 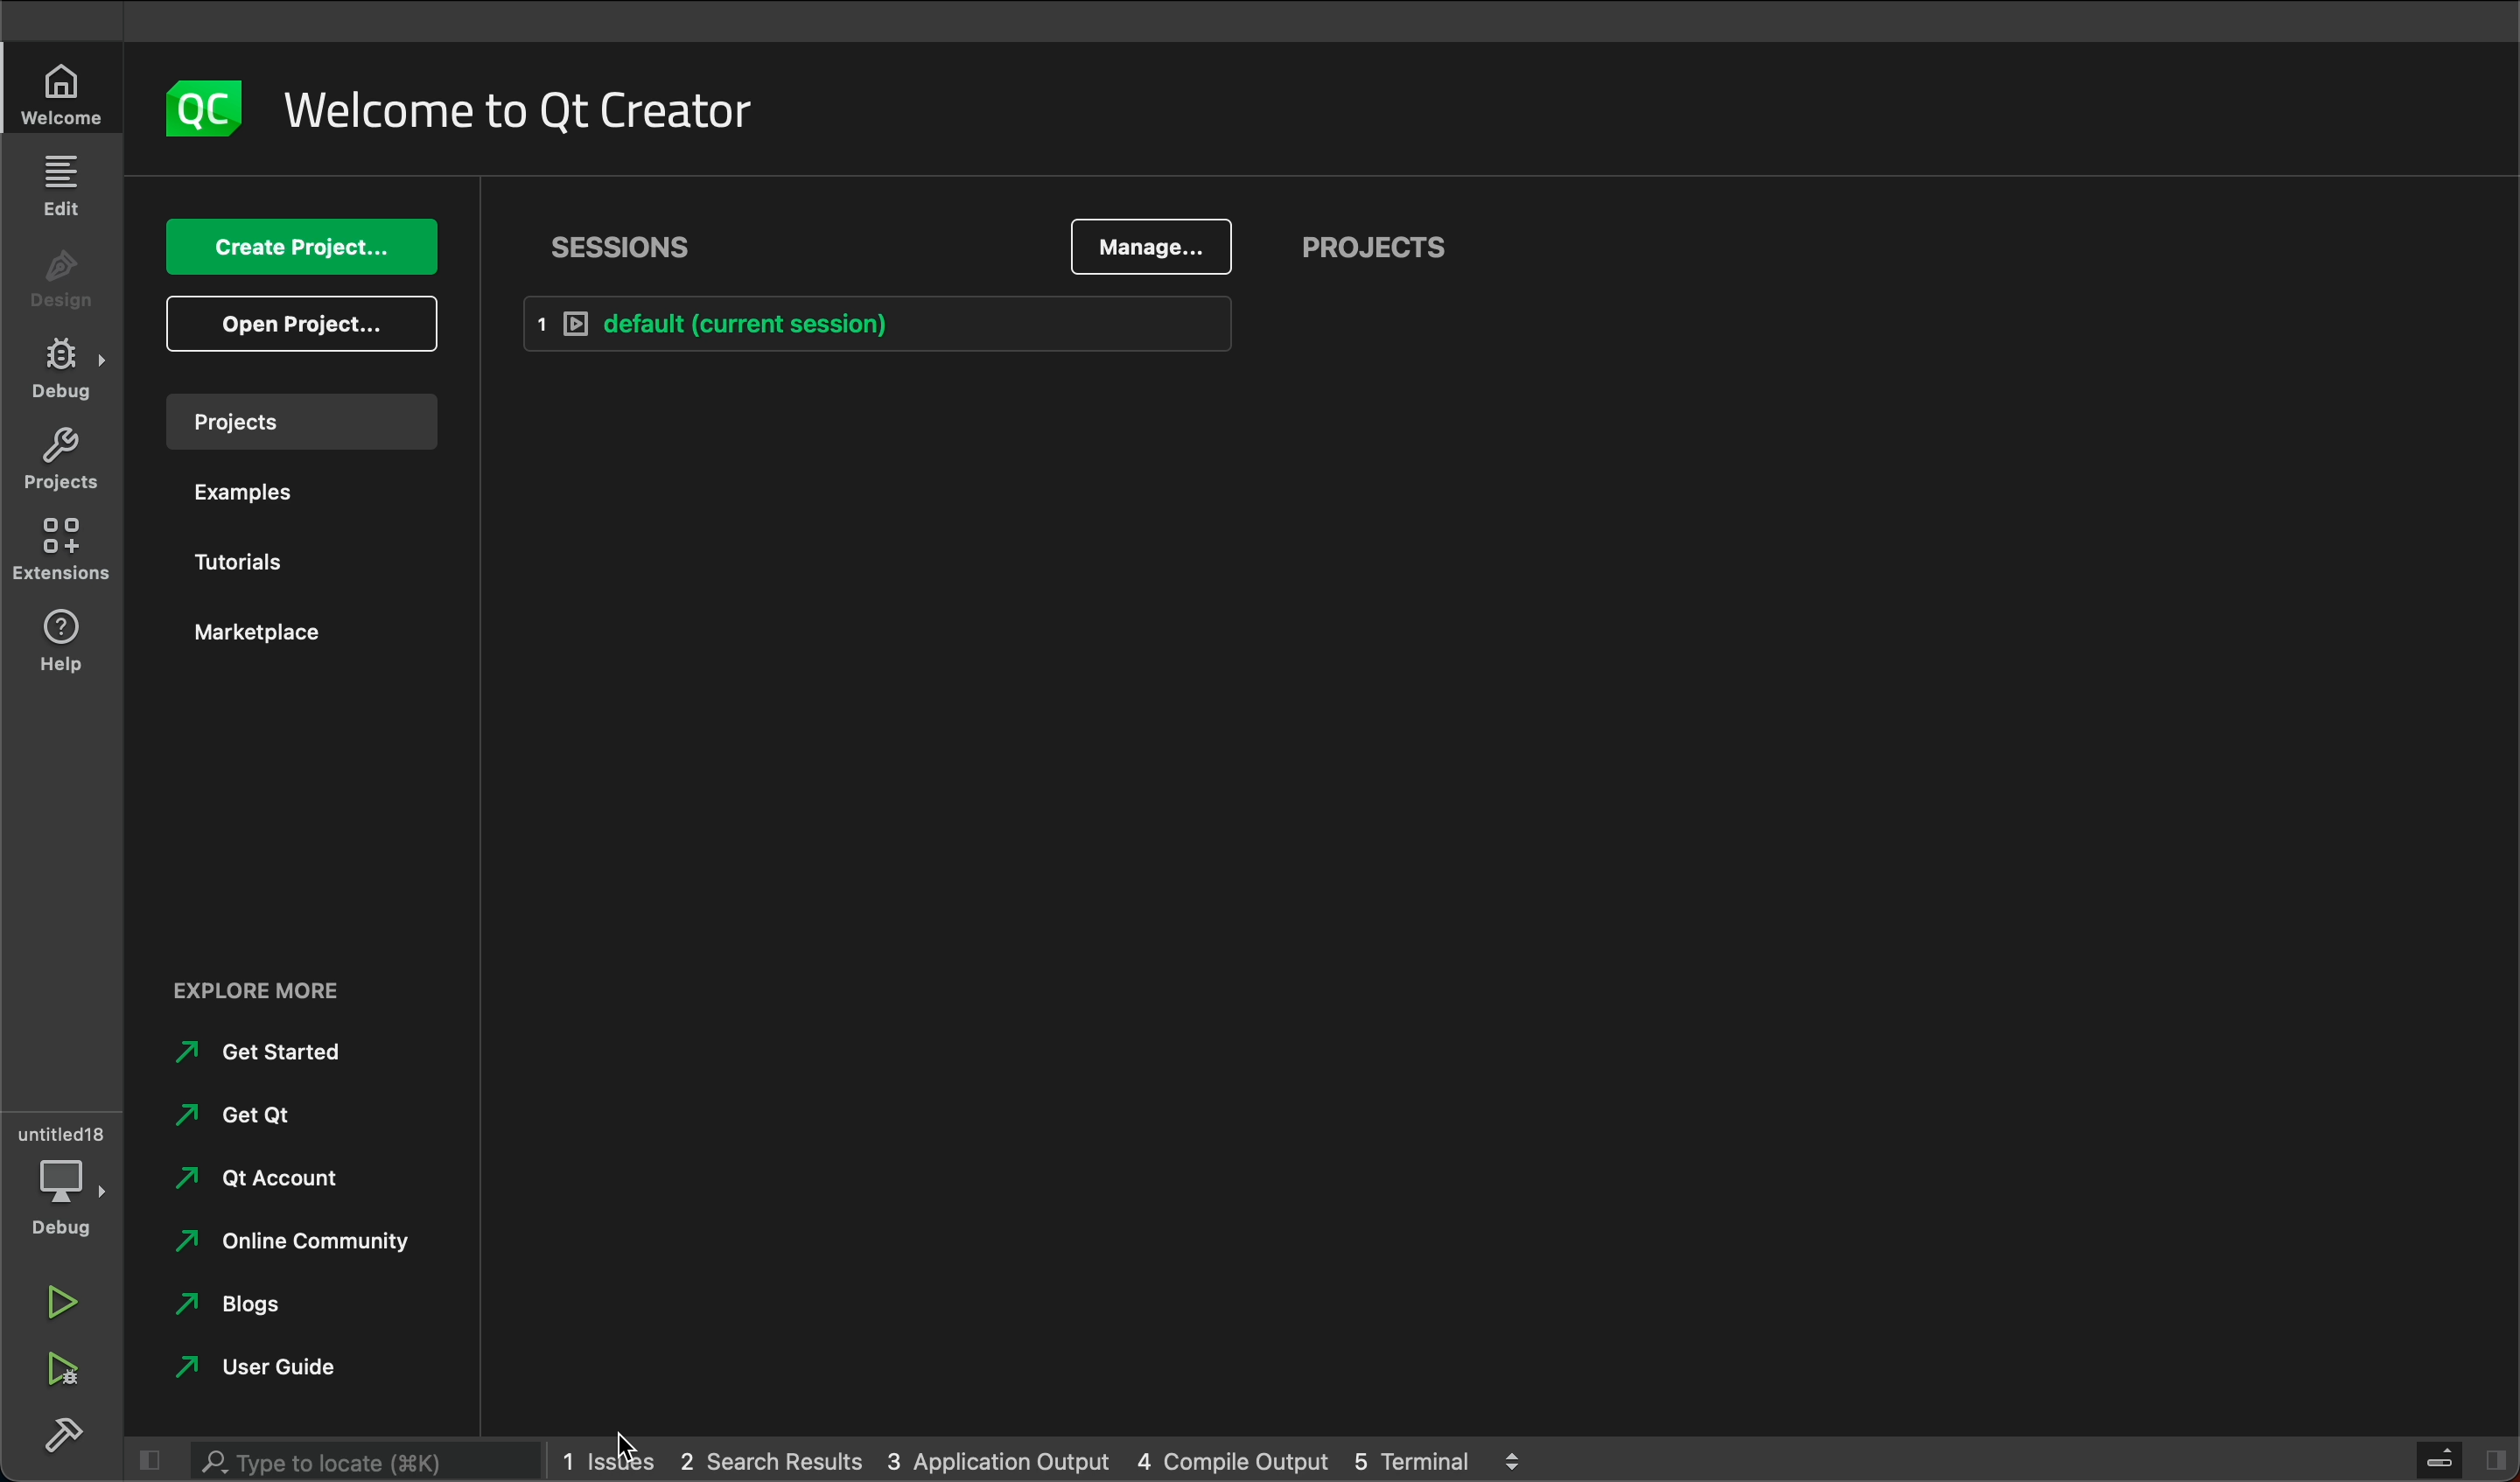 What do you see at coordinates (1380, 241) in the screenshot?
I see `projects` at bounding box center [1380, 241].